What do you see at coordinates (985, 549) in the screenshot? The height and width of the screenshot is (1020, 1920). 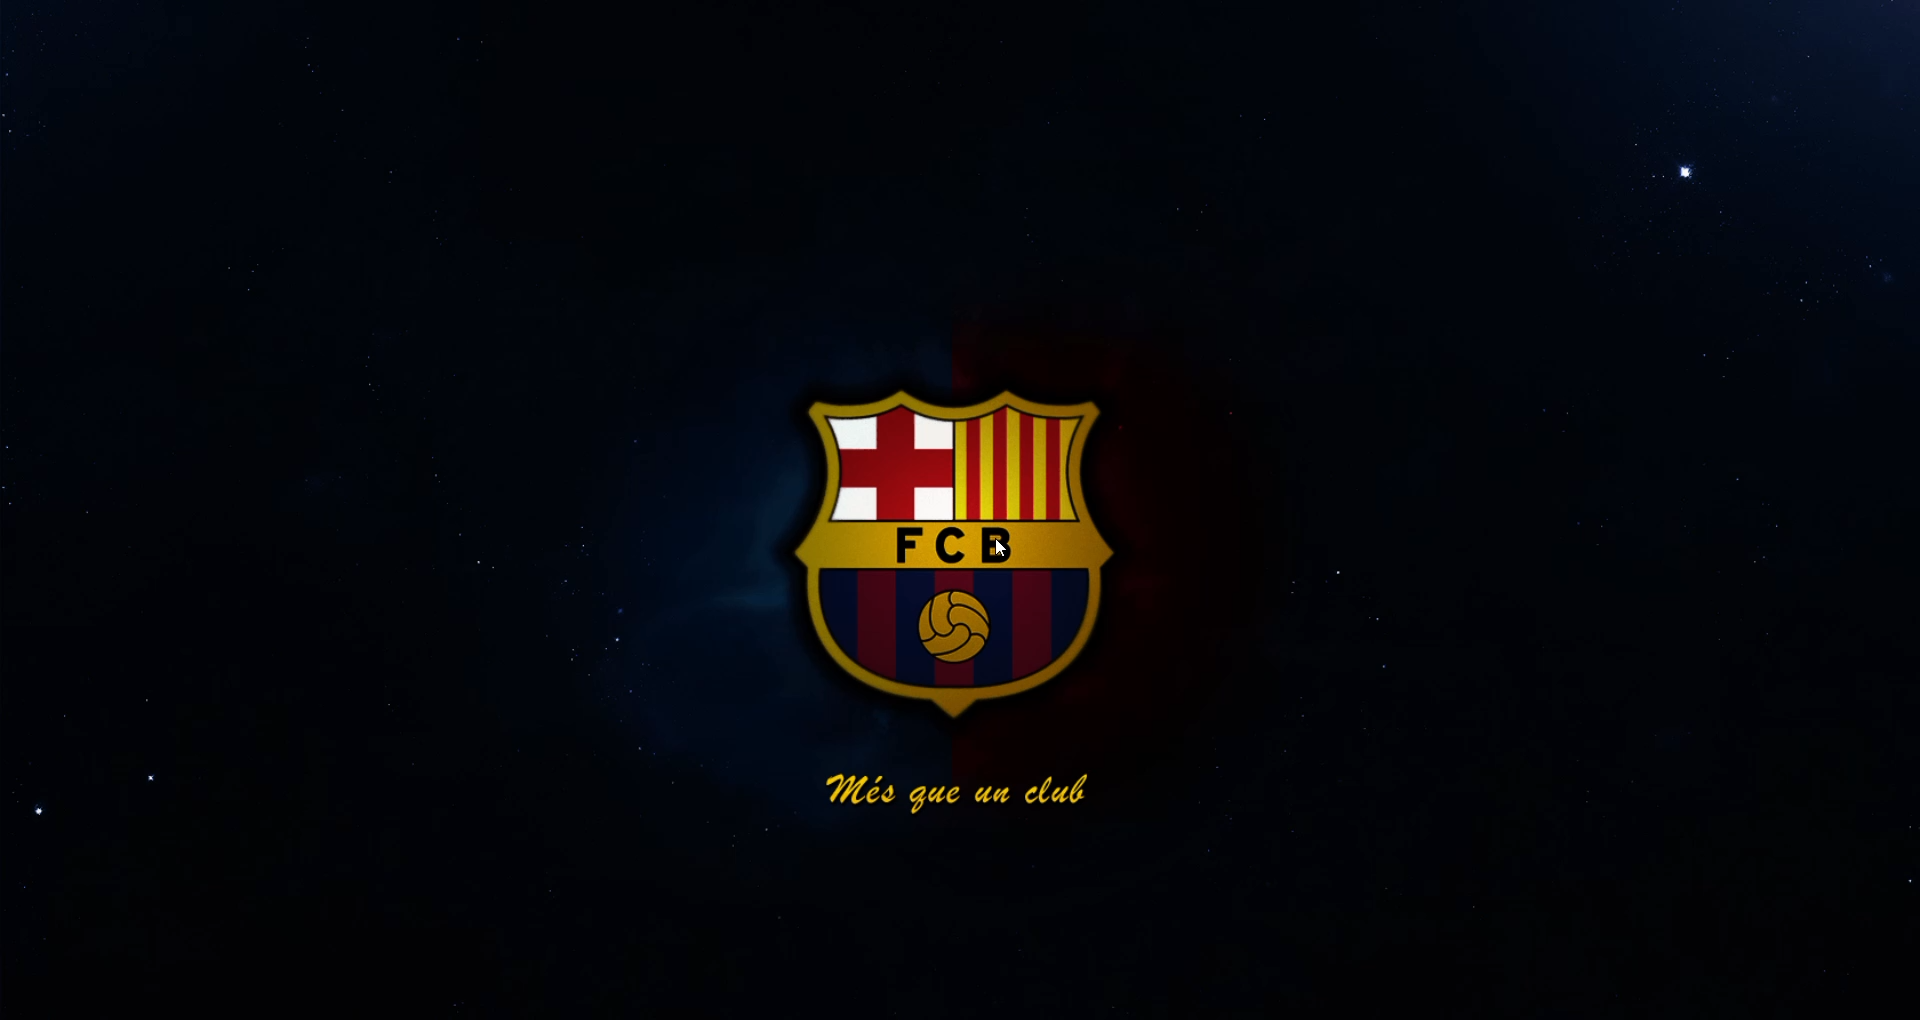 I see `cursor` at bounding box center [985, 549].